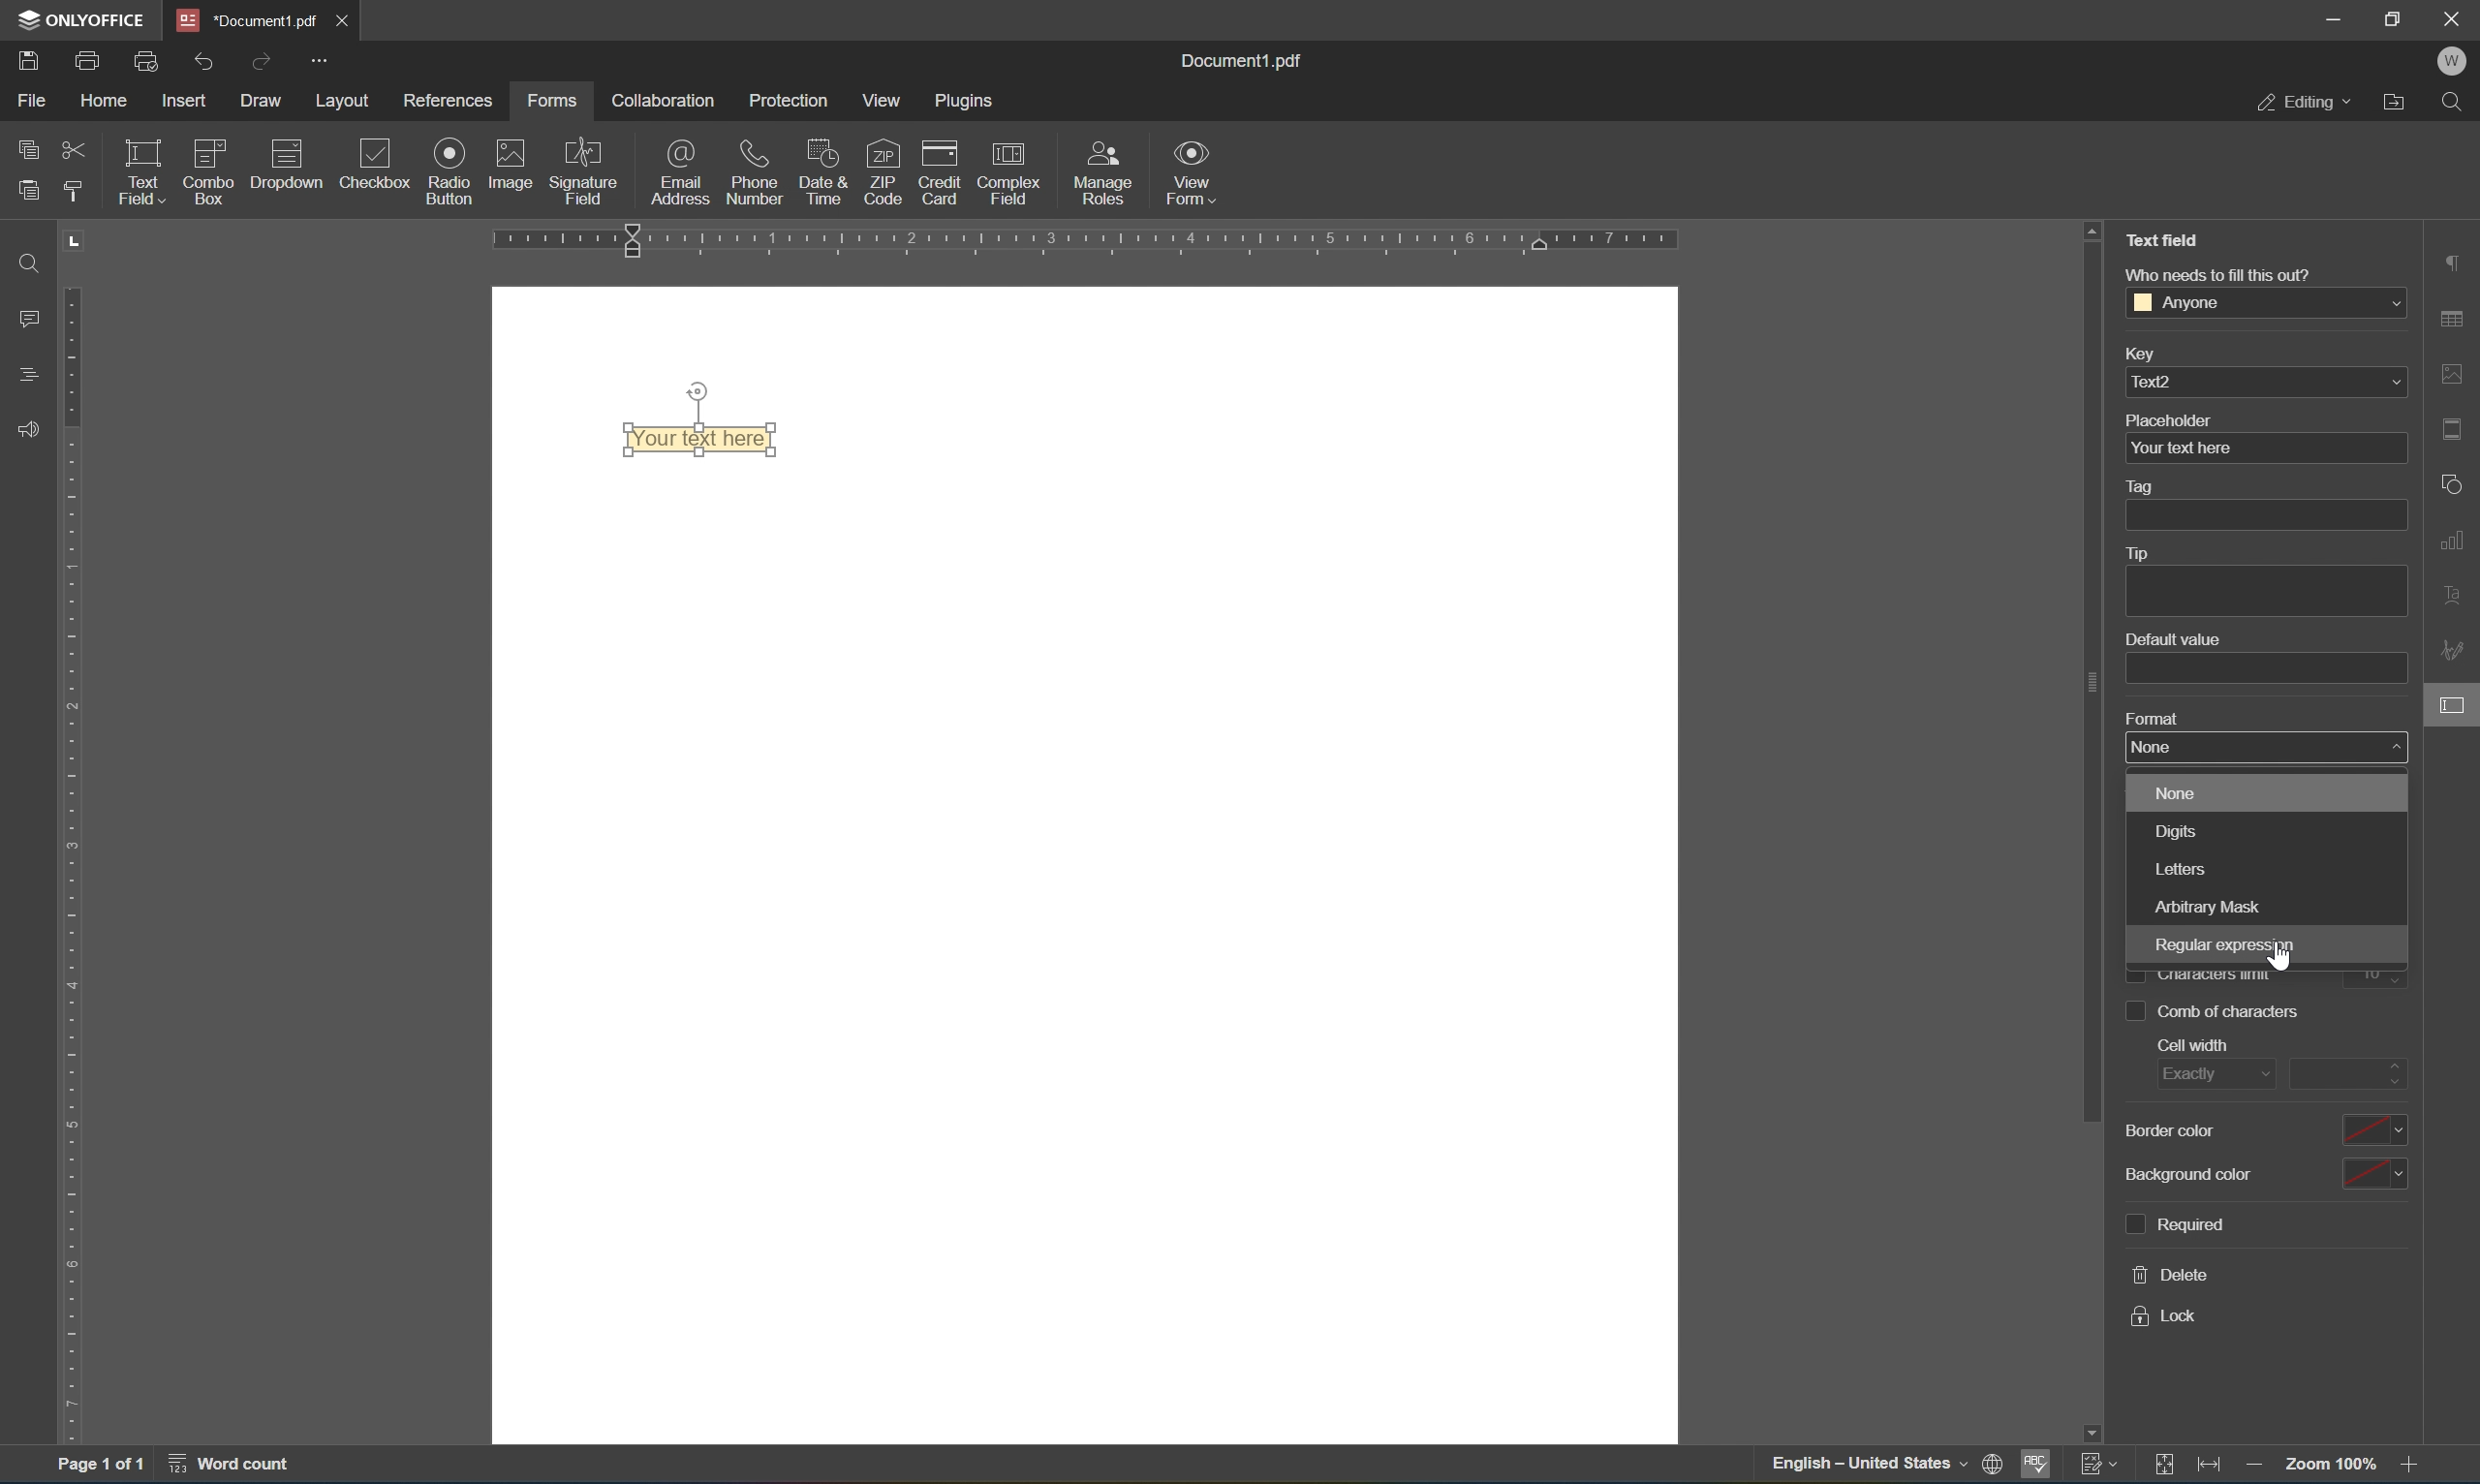  Describe the element at coordinates (84, 59) in the screenshot. I see `print` at that location.